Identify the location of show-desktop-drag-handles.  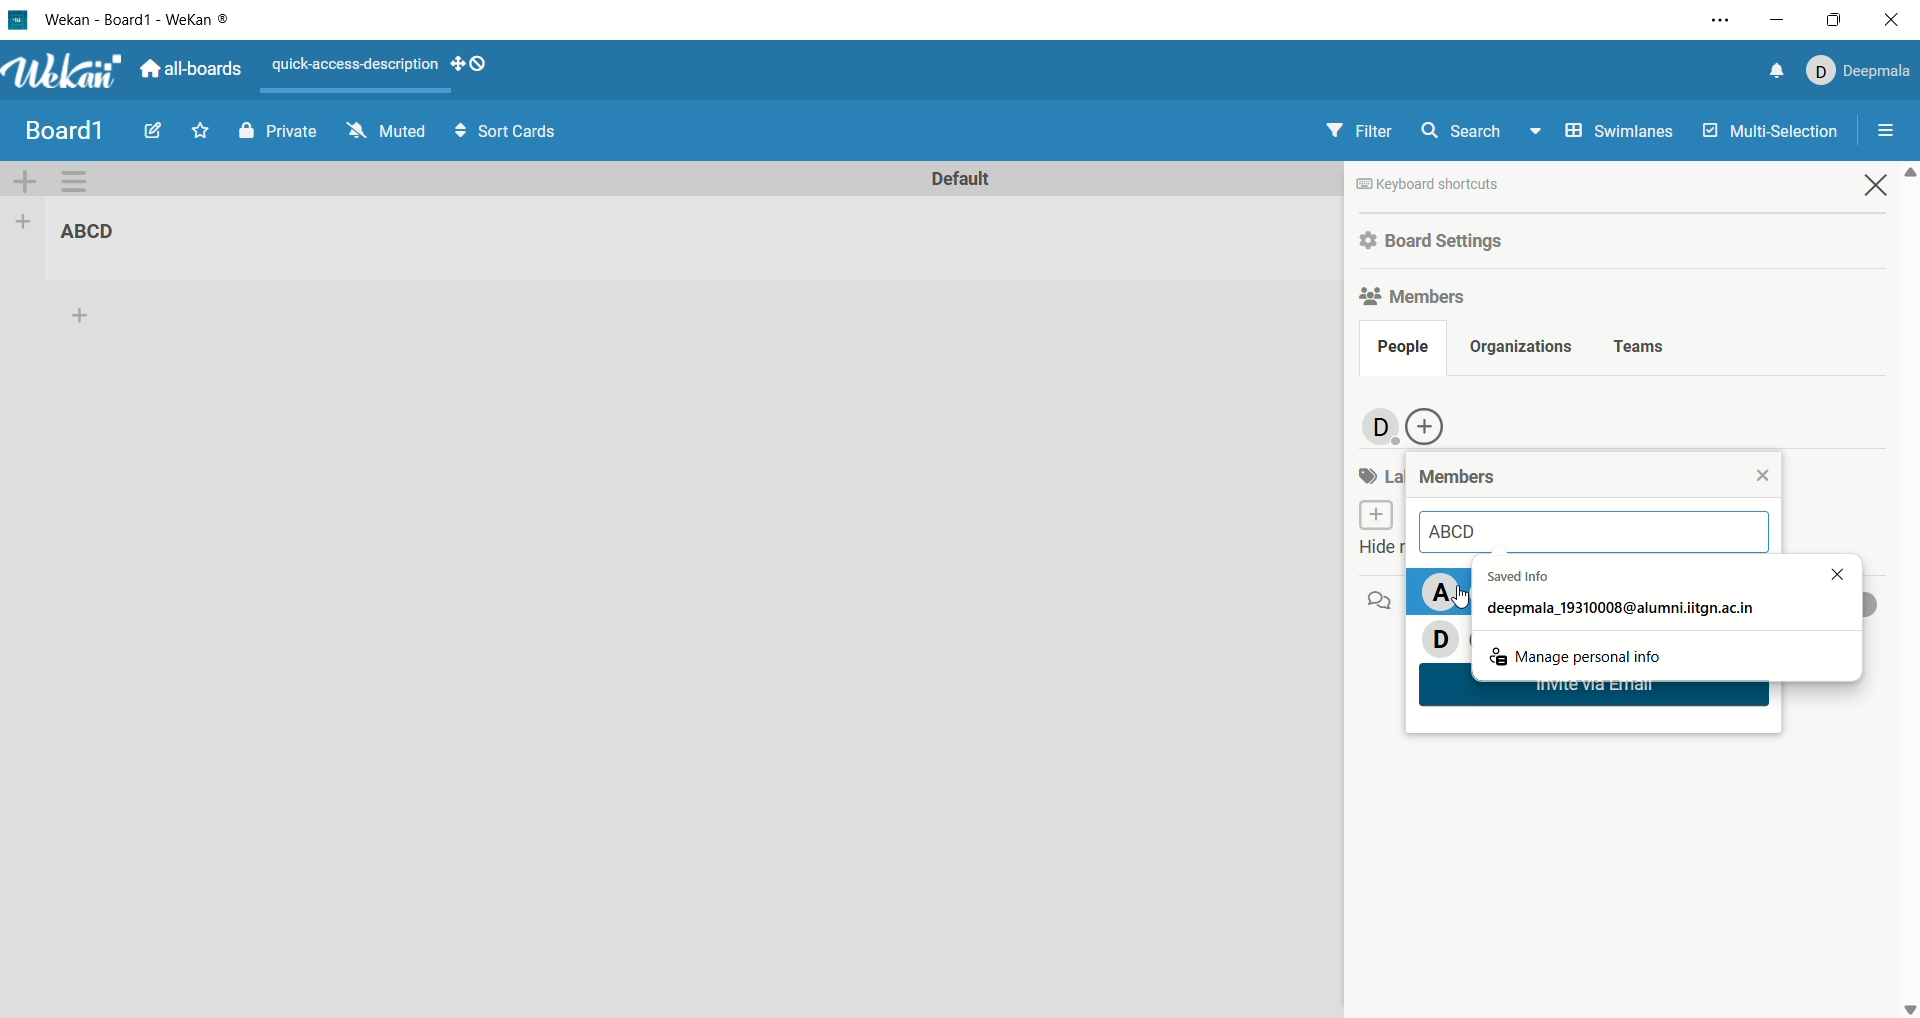
(459, 66).